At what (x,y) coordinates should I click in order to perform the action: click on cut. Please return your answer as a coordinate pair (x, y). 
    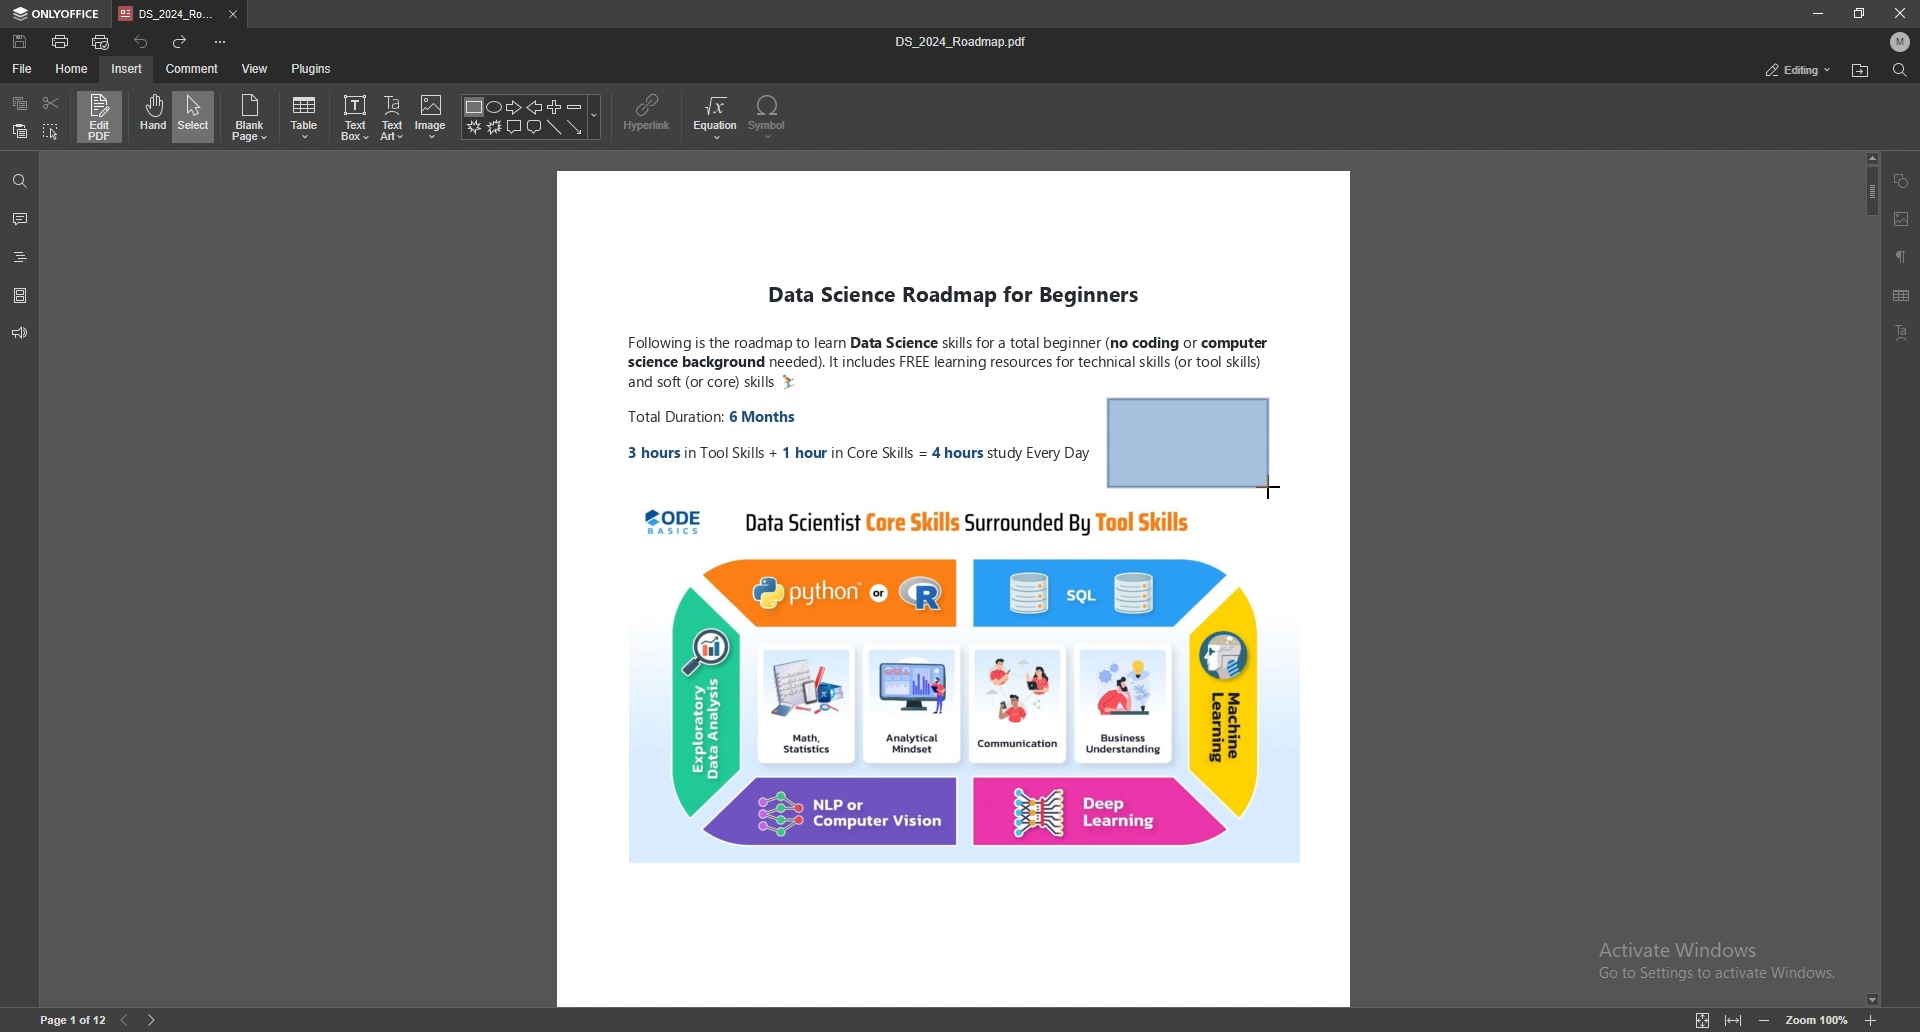
    Looking at the image, I should click on (50, 102).